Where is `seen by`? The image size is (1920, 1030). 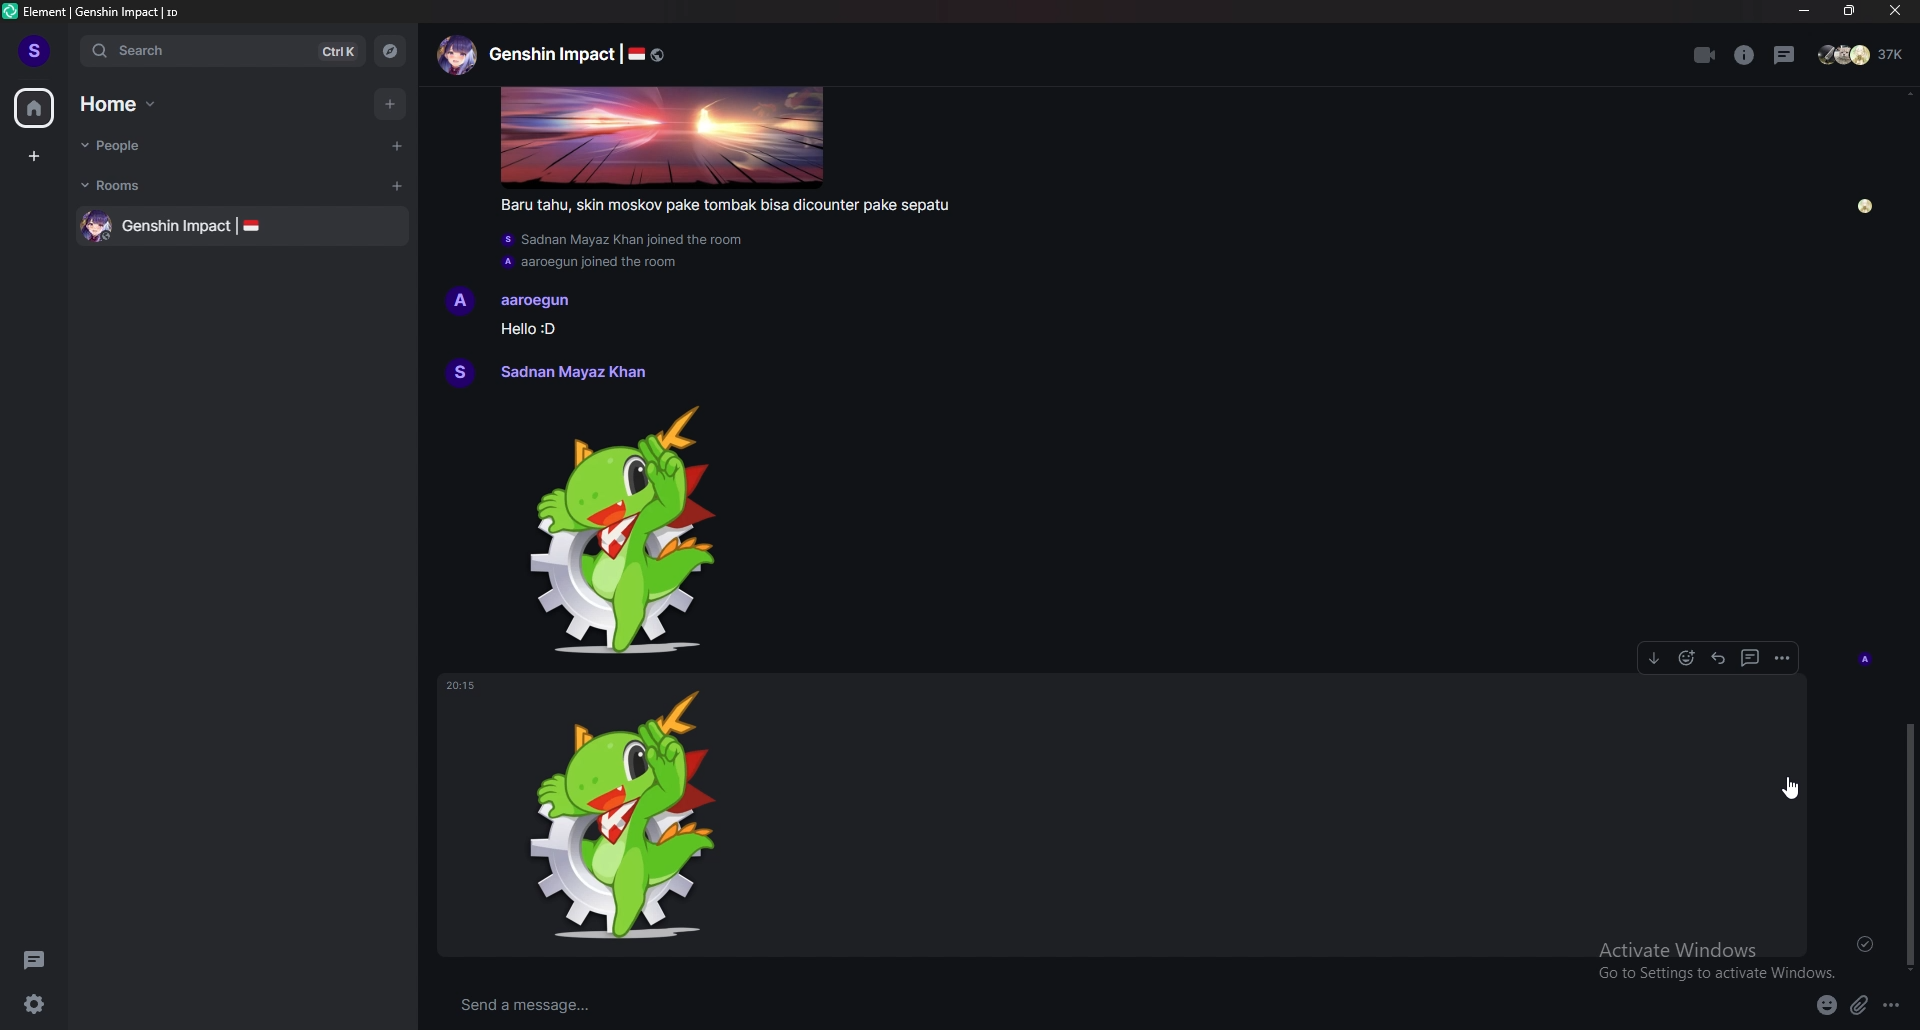
seen by is located at coordinates (1864, 206).